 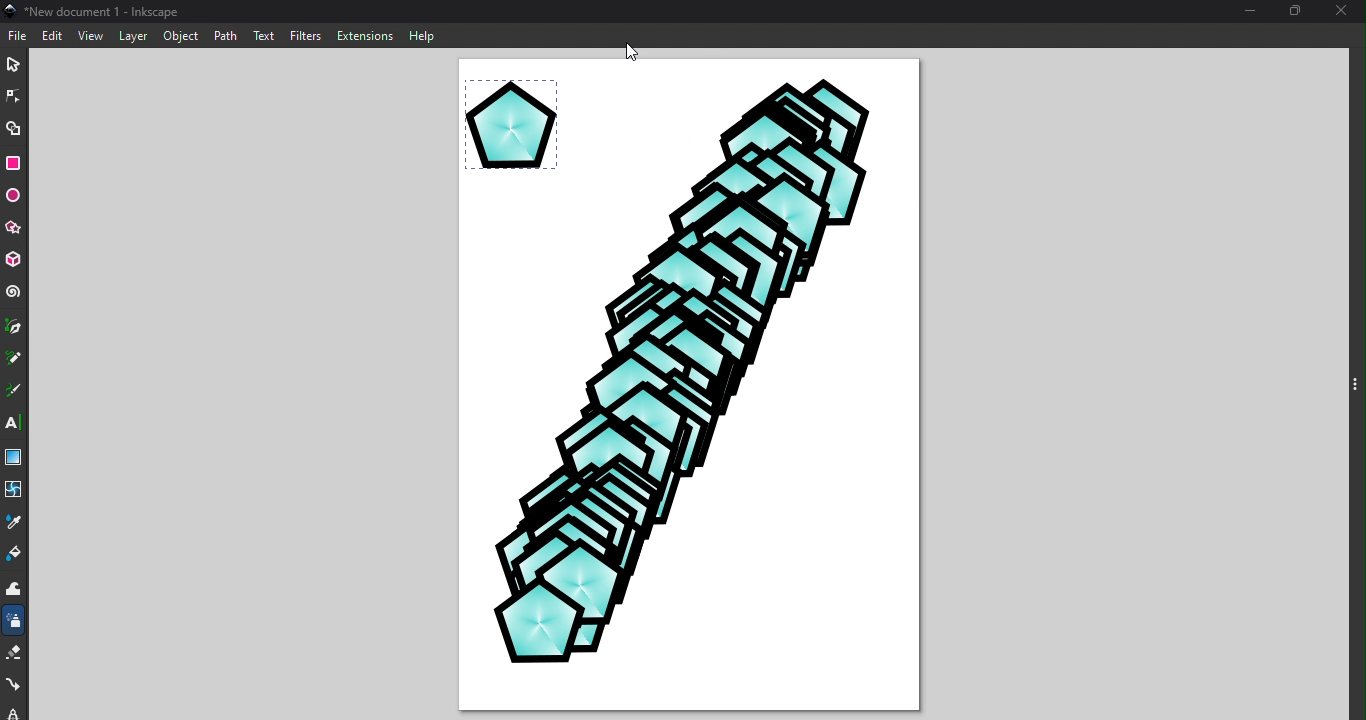 What do you see at coordinates (15, 655) in the screenshot?
I see `Eraser tool` at bounding box center [15, 655].